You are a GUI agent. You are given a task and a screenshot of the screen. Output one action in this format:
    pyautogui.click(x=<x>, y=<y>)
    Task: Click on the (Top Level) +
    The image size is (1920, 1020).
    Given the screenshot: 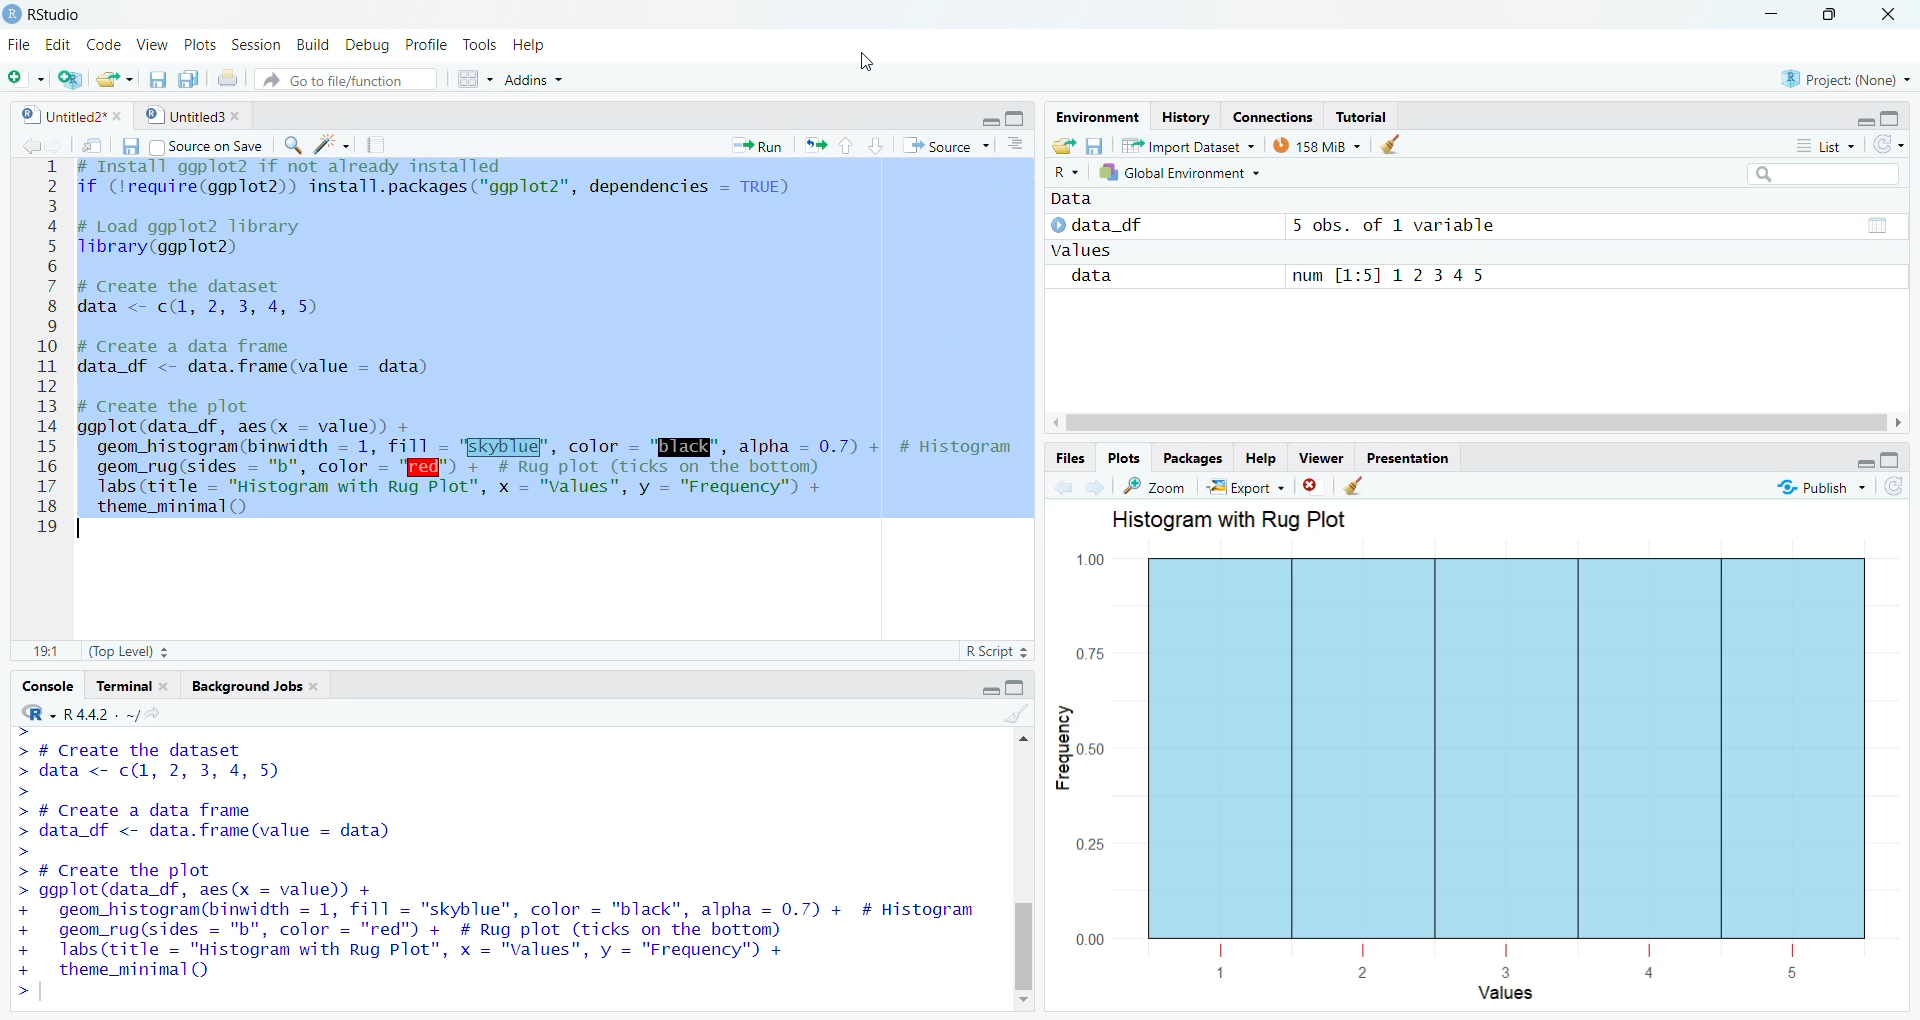 What is the action you would take?
    pyautogui.click(x=137, y=650)
    